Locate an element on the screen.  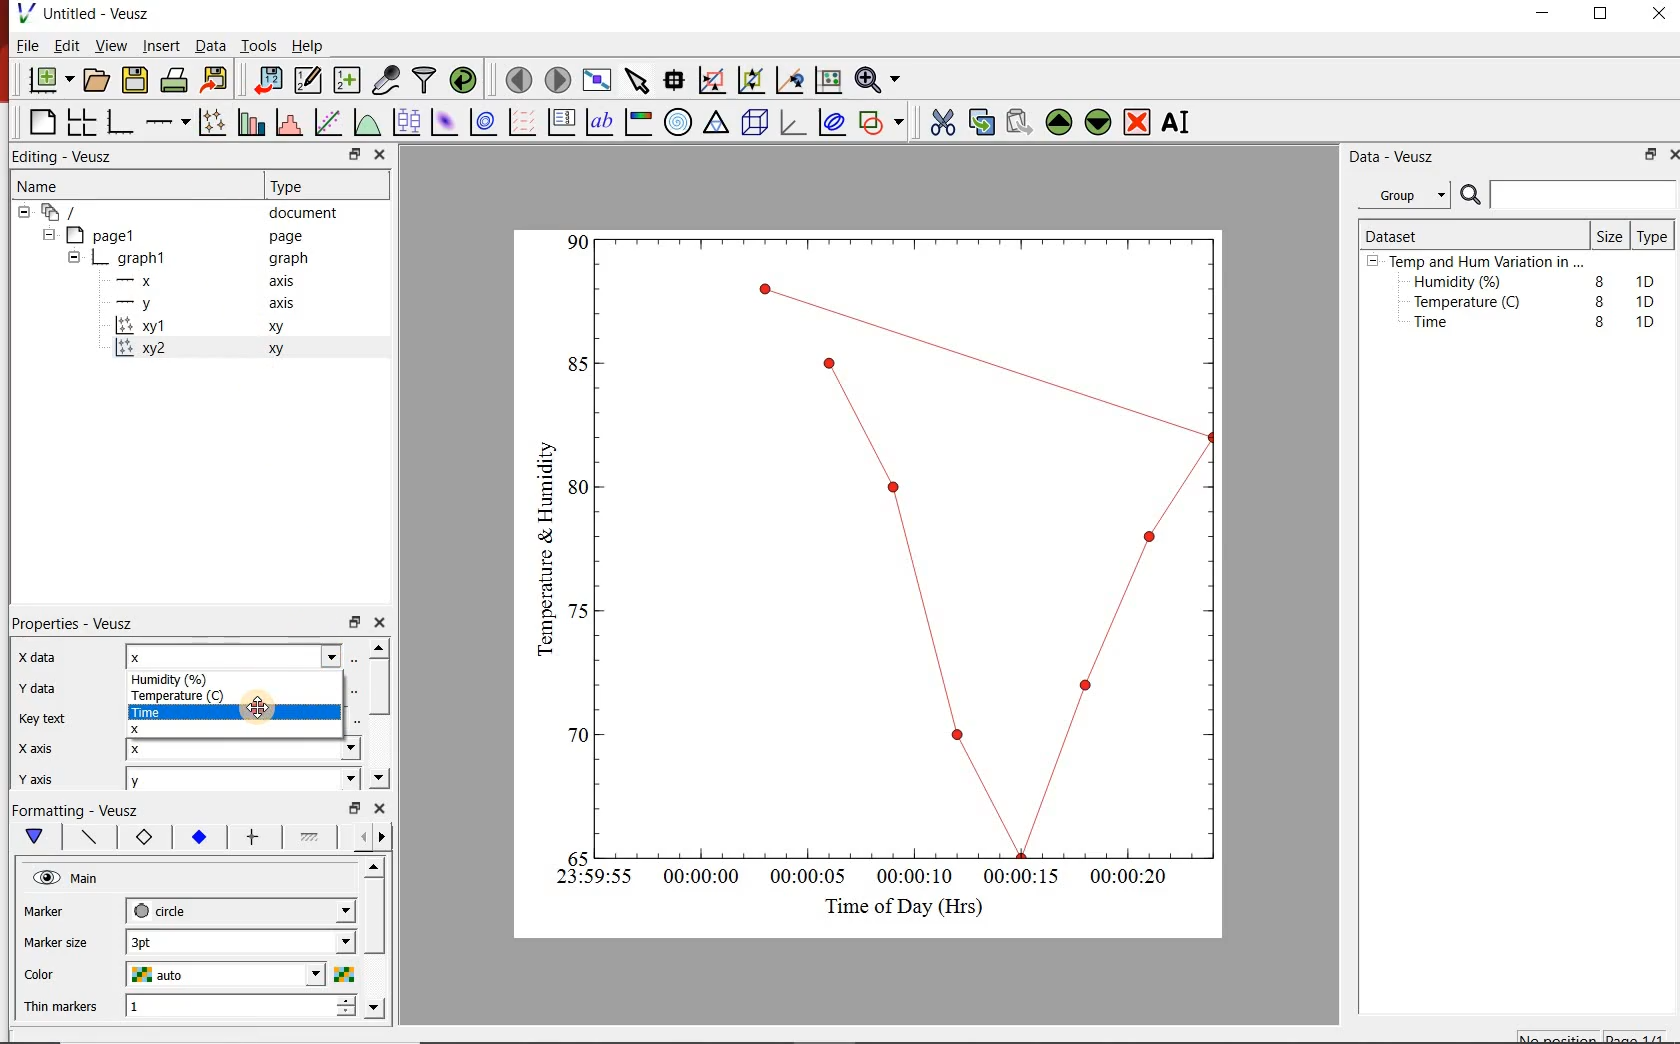
0.2 is located at coordinates (572, 735).